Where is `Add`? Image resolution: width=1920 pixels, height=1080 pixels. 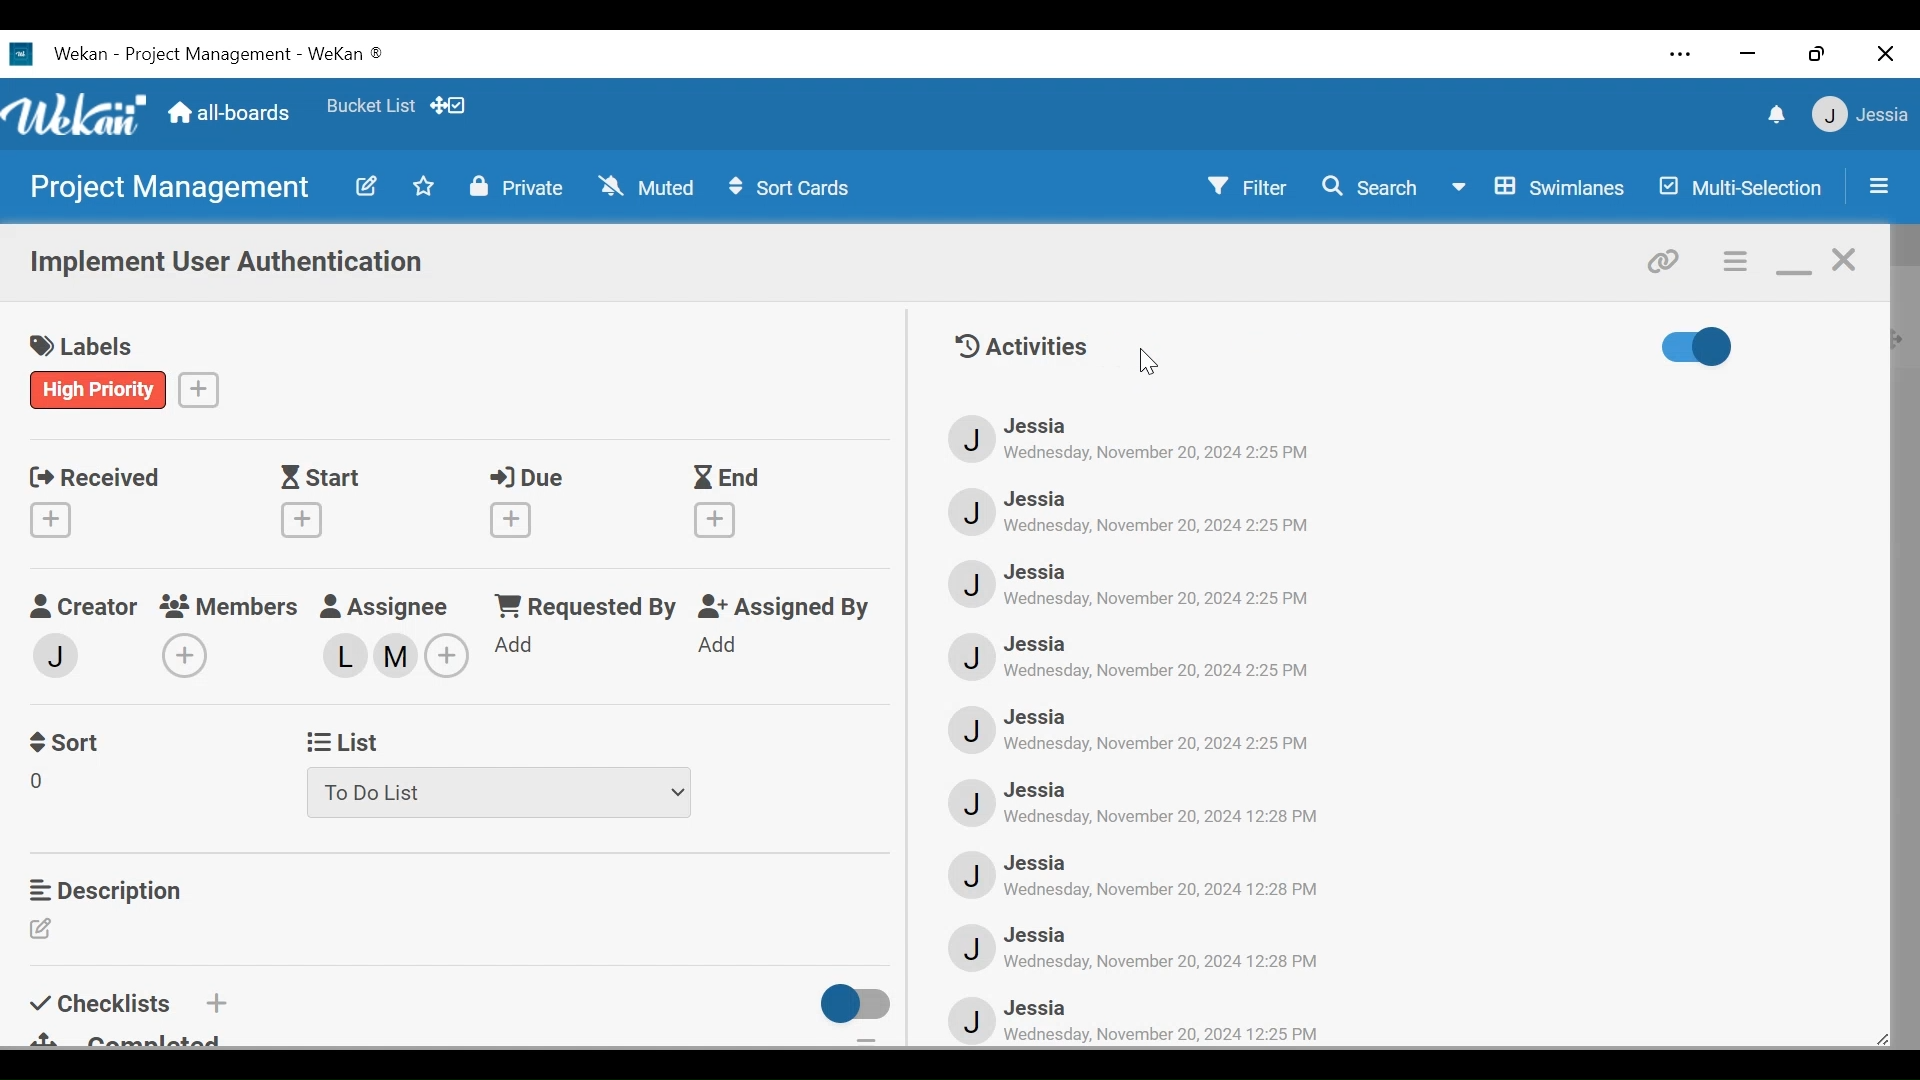
Add is located at coordinates (722, 643).